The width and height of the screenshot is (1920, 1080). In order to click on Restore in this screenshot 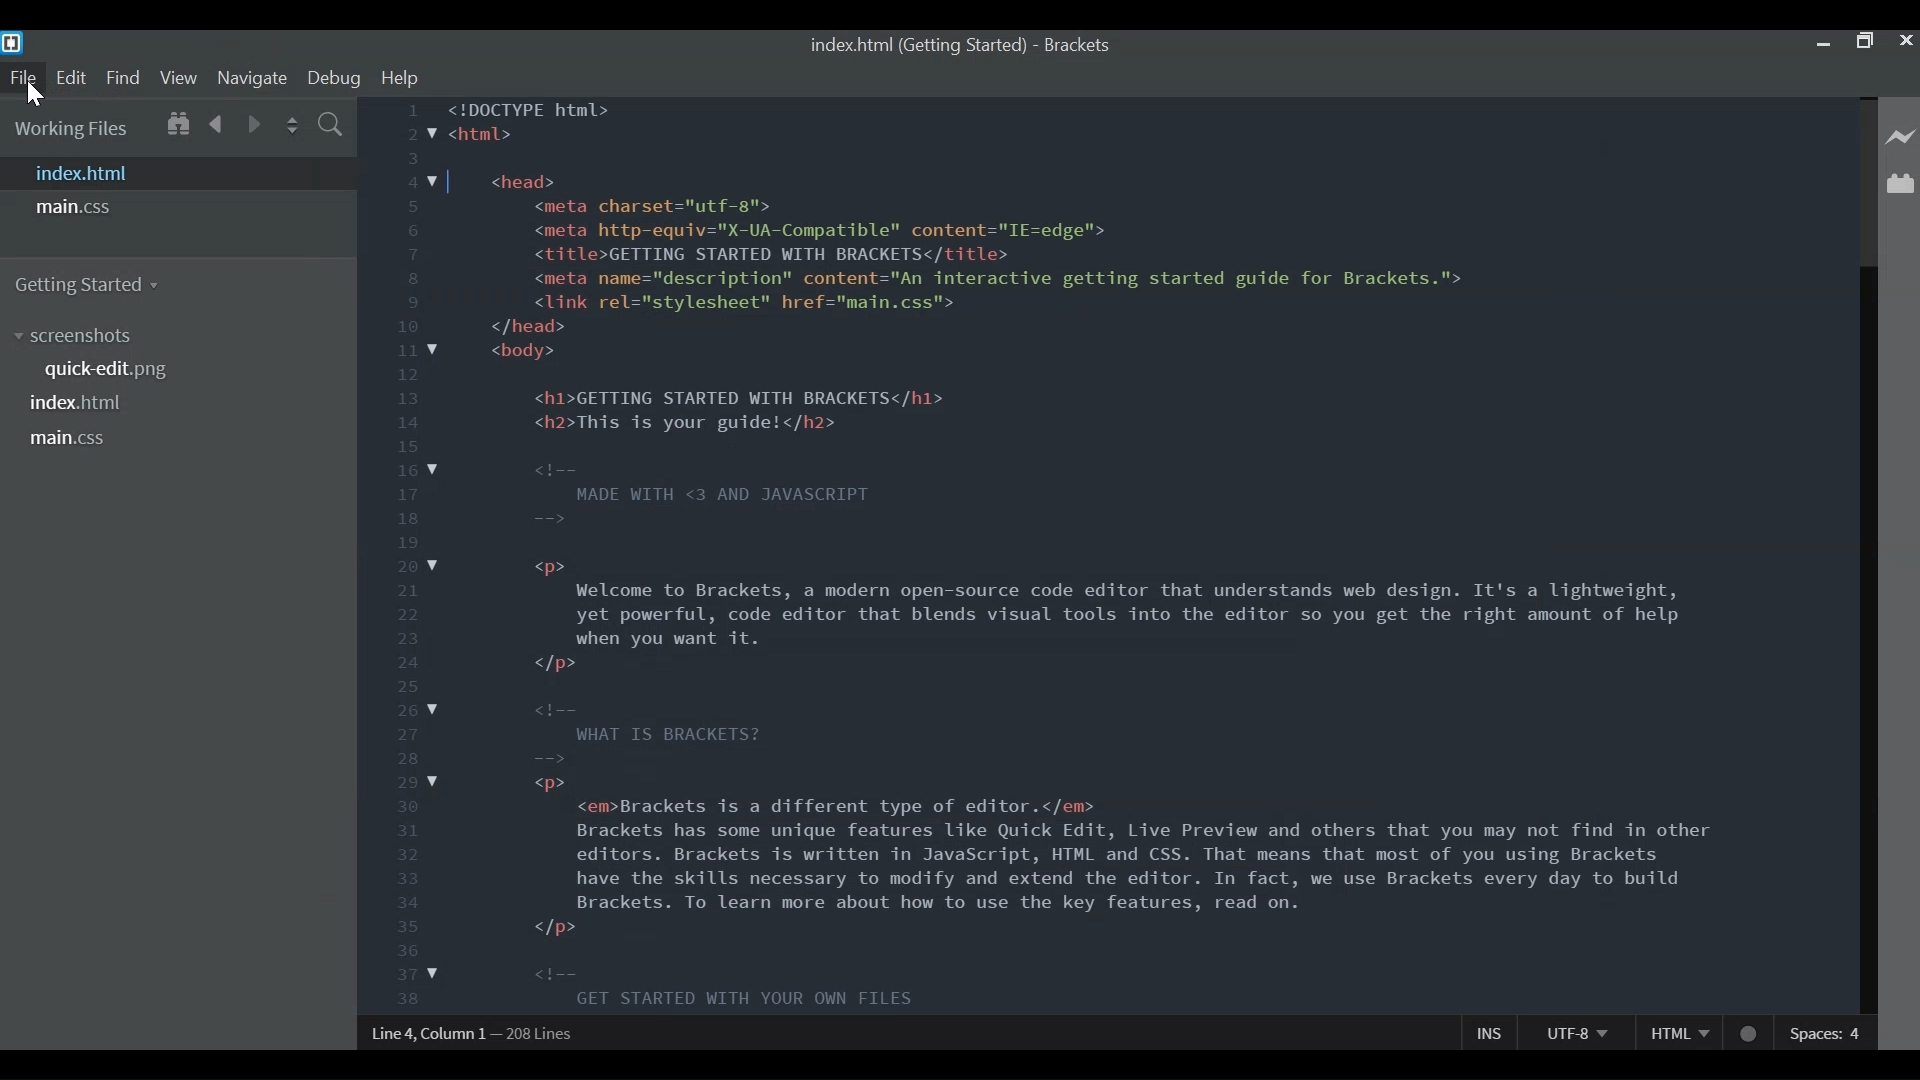, I will do `click(1864, 42)`.